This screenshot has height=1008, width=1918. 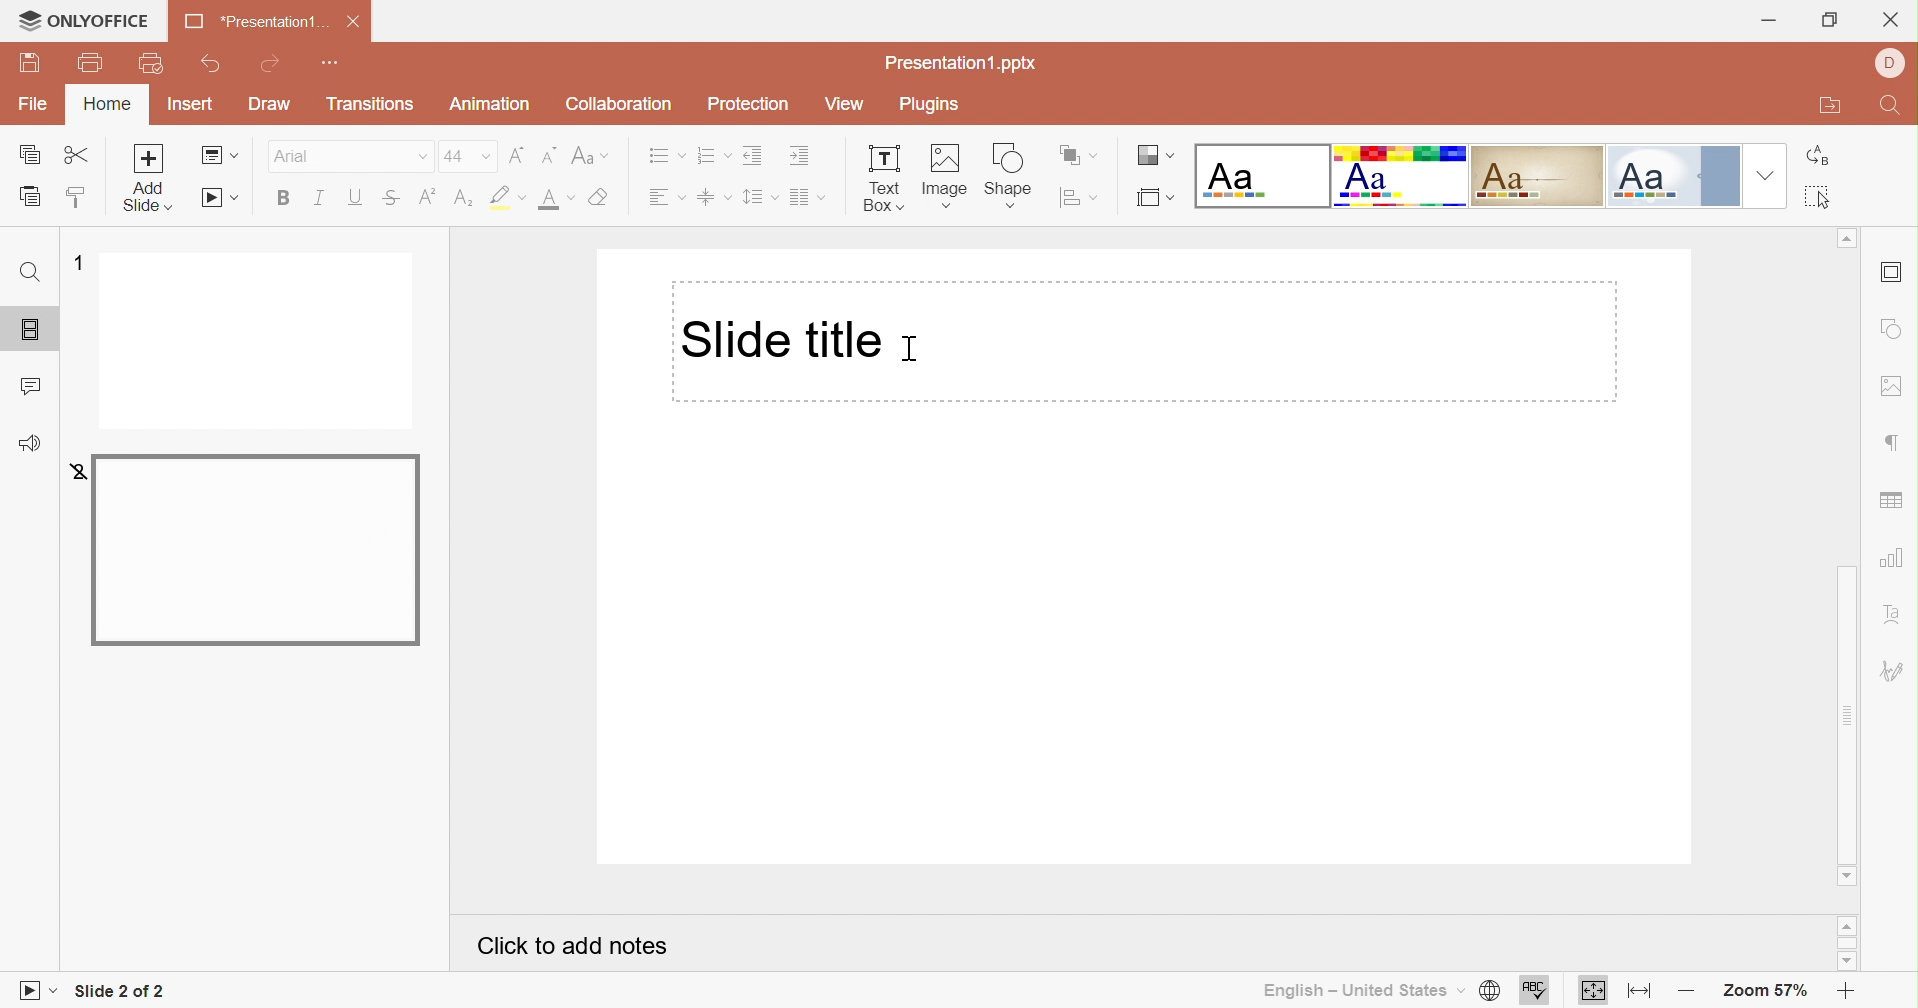 What do you see at coordinates (34, 385) in the screenshot?
I see `Comments` at bounding box center [34, 385].